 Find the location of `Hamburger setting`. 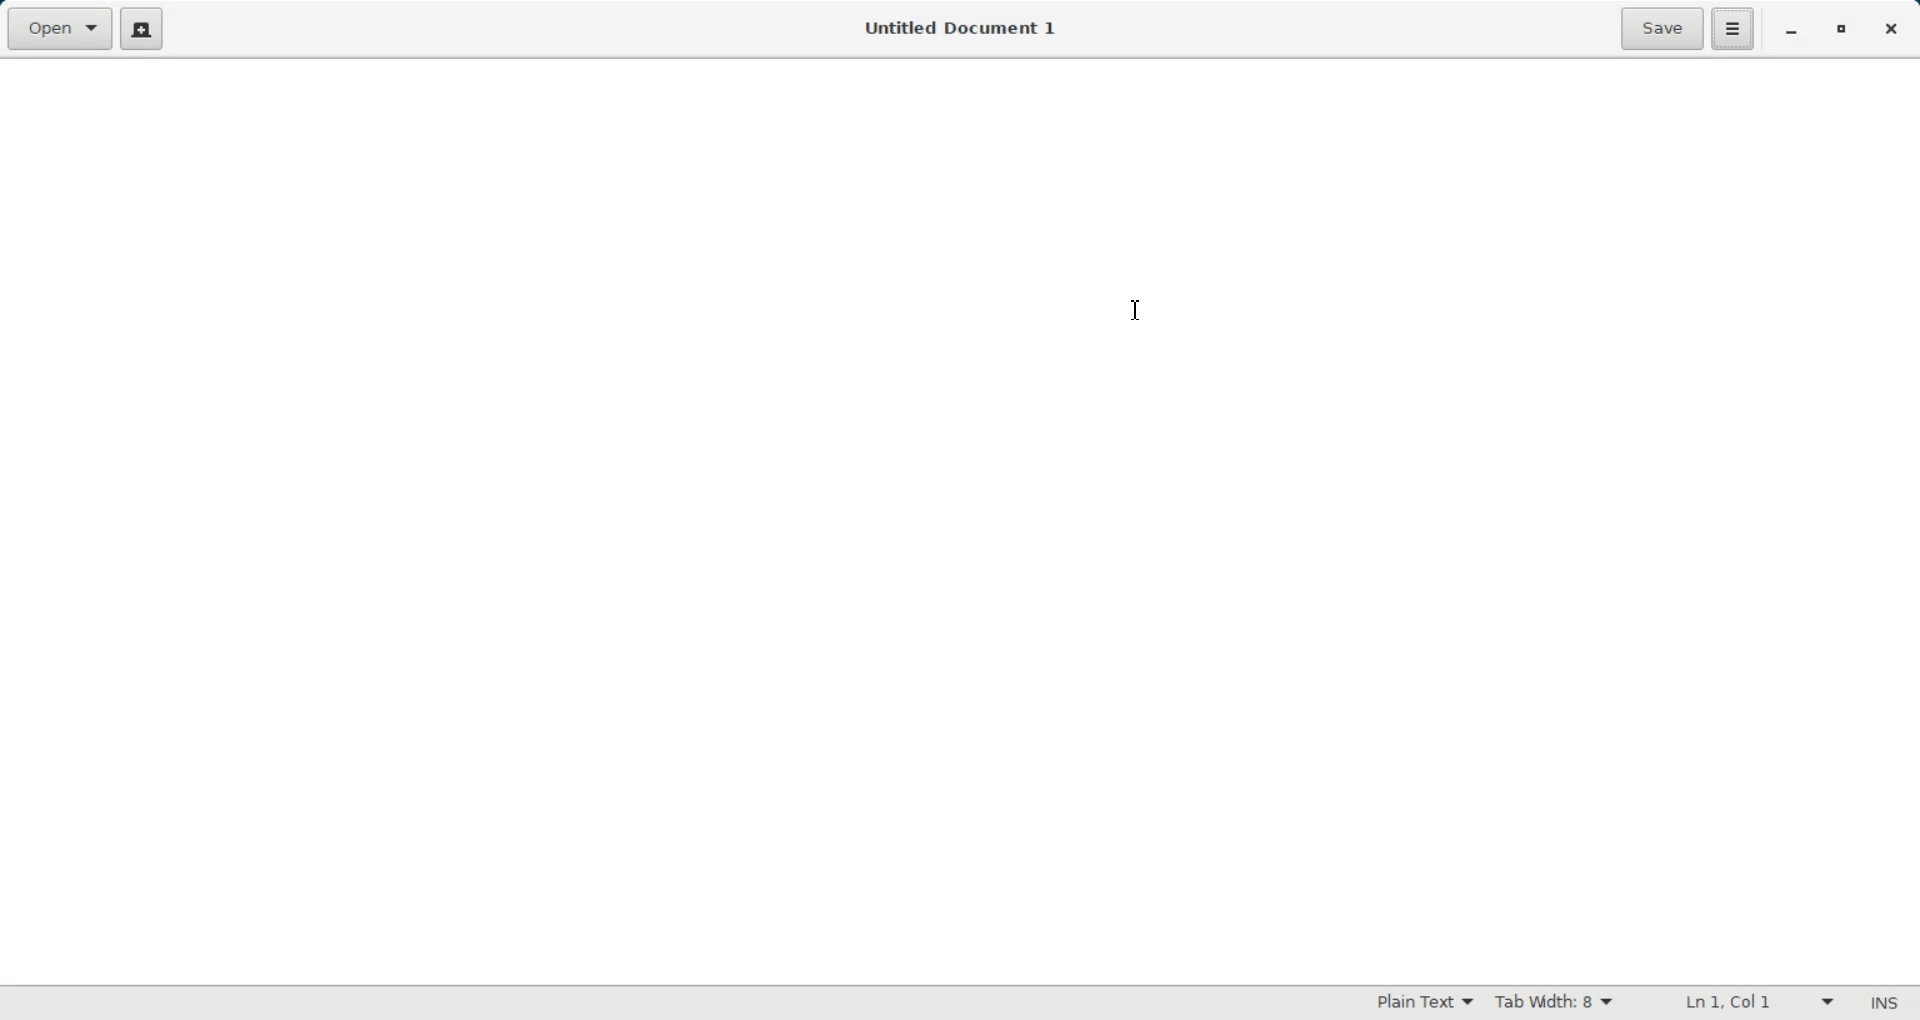

Hamburger setting is located at coordinates (1733, 29).